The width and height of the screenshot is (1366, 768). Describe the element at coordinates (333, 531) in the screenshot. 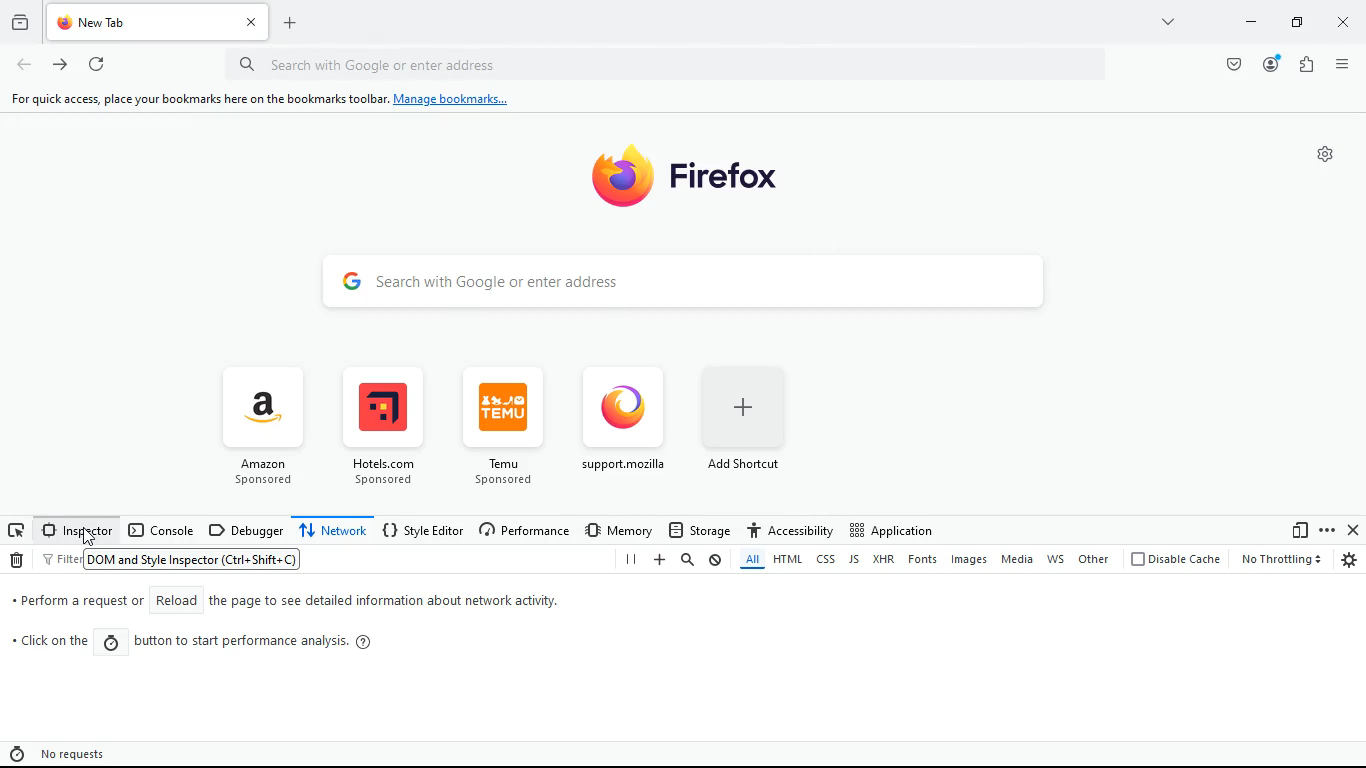

I see `network` at that location.